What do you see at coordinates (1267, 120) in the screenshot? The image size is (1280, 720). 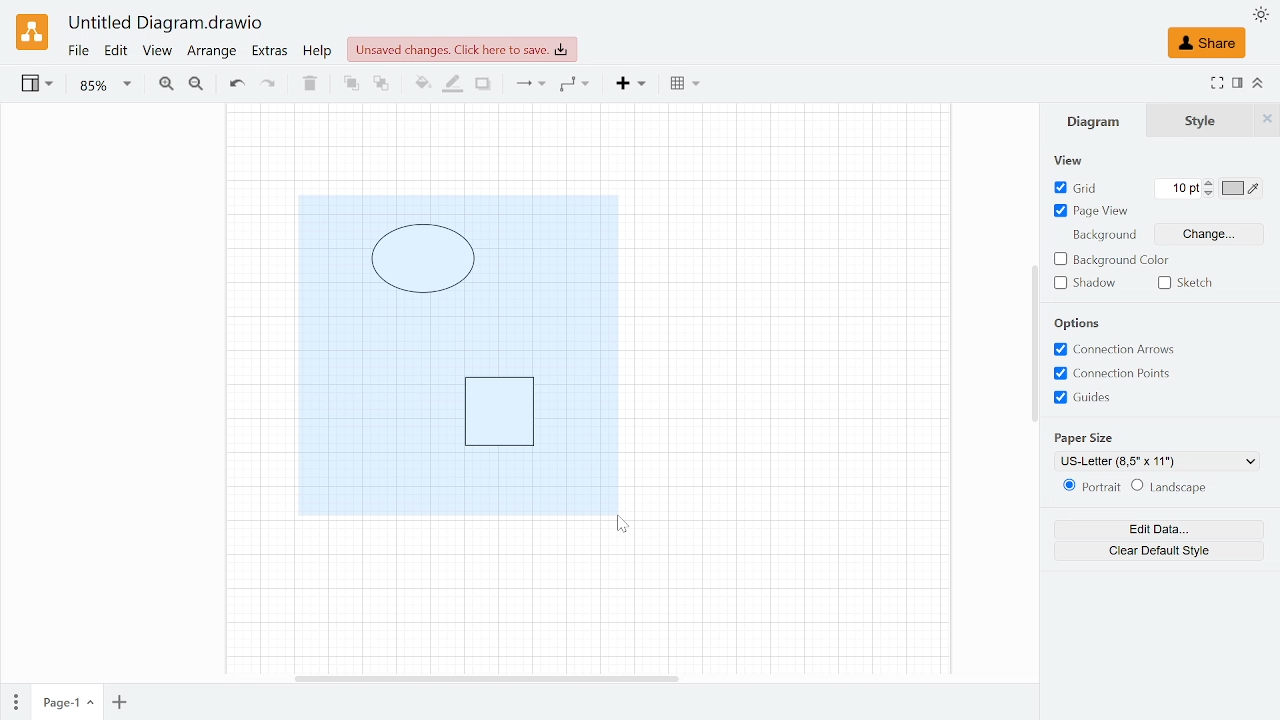 I see `Style` at bounding box center [1267, 120].